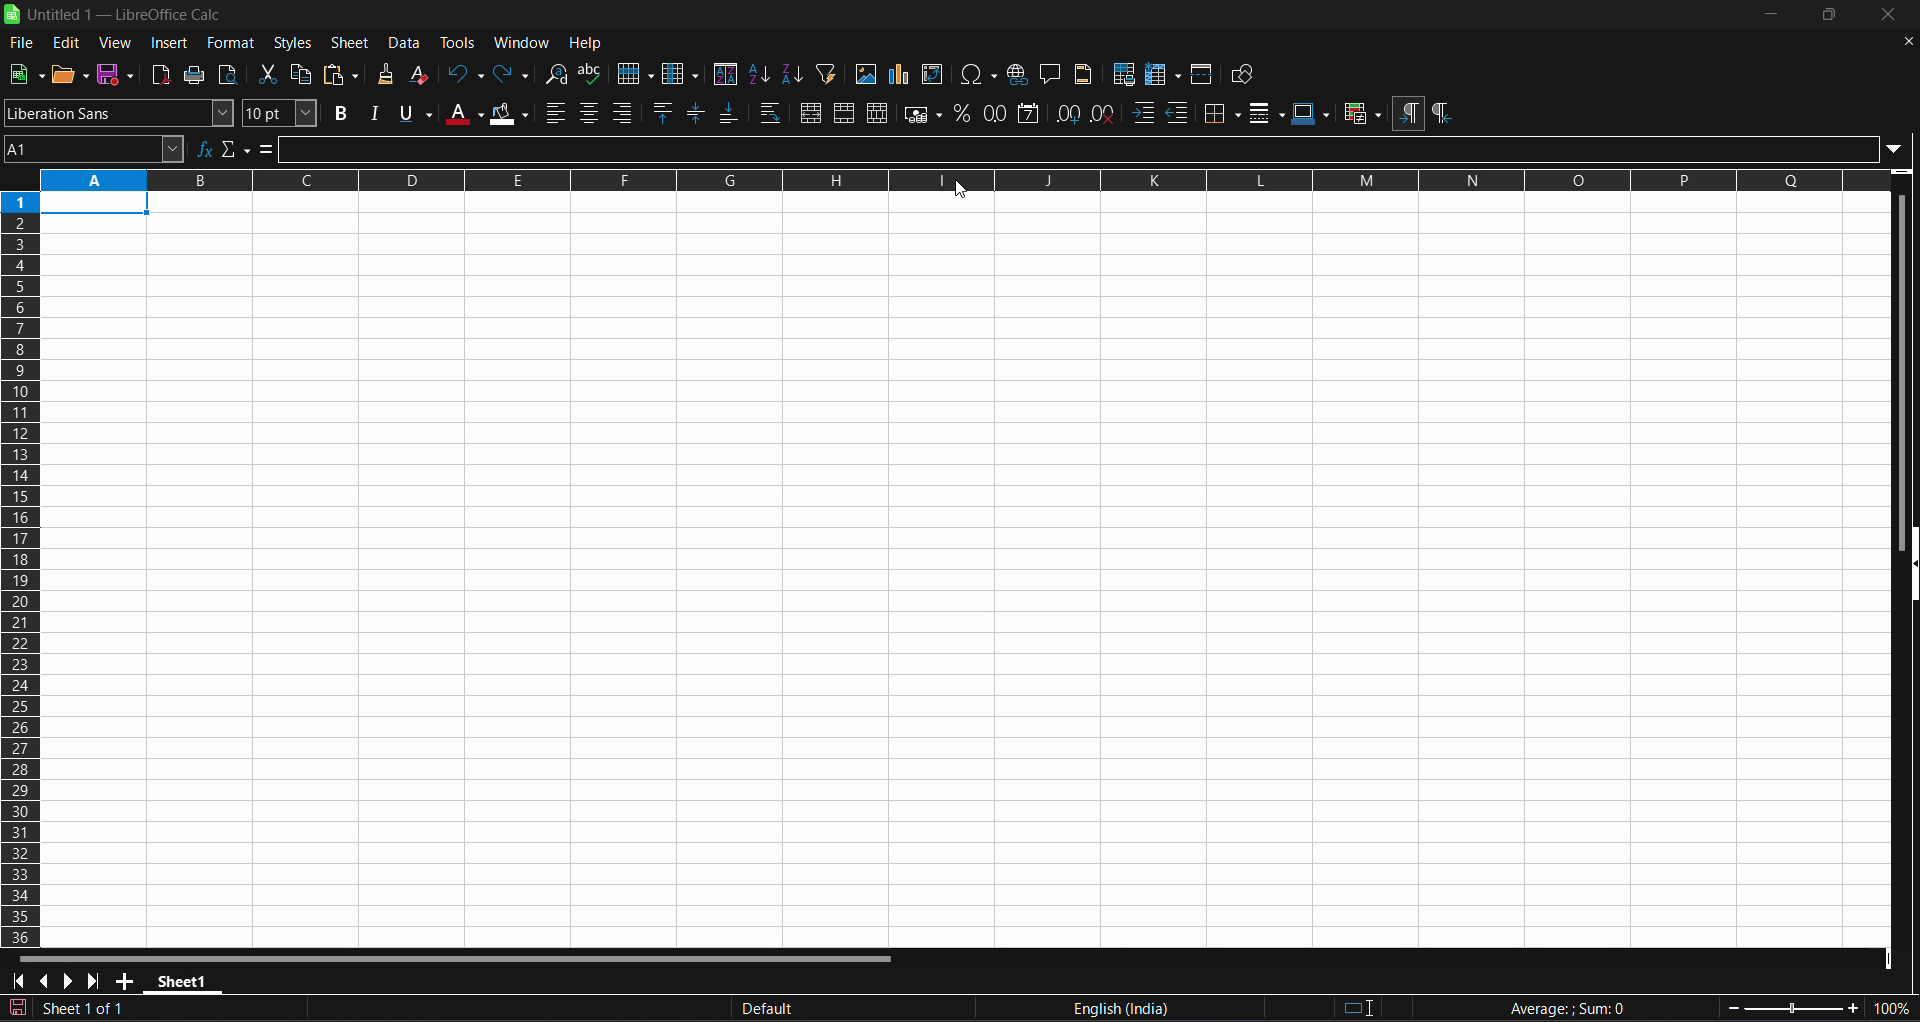 The height and width of the screenshot is (1022, 1920). Describe the element at coordinates (1408, 115) in the screenshot. I see `left to right` at that location.